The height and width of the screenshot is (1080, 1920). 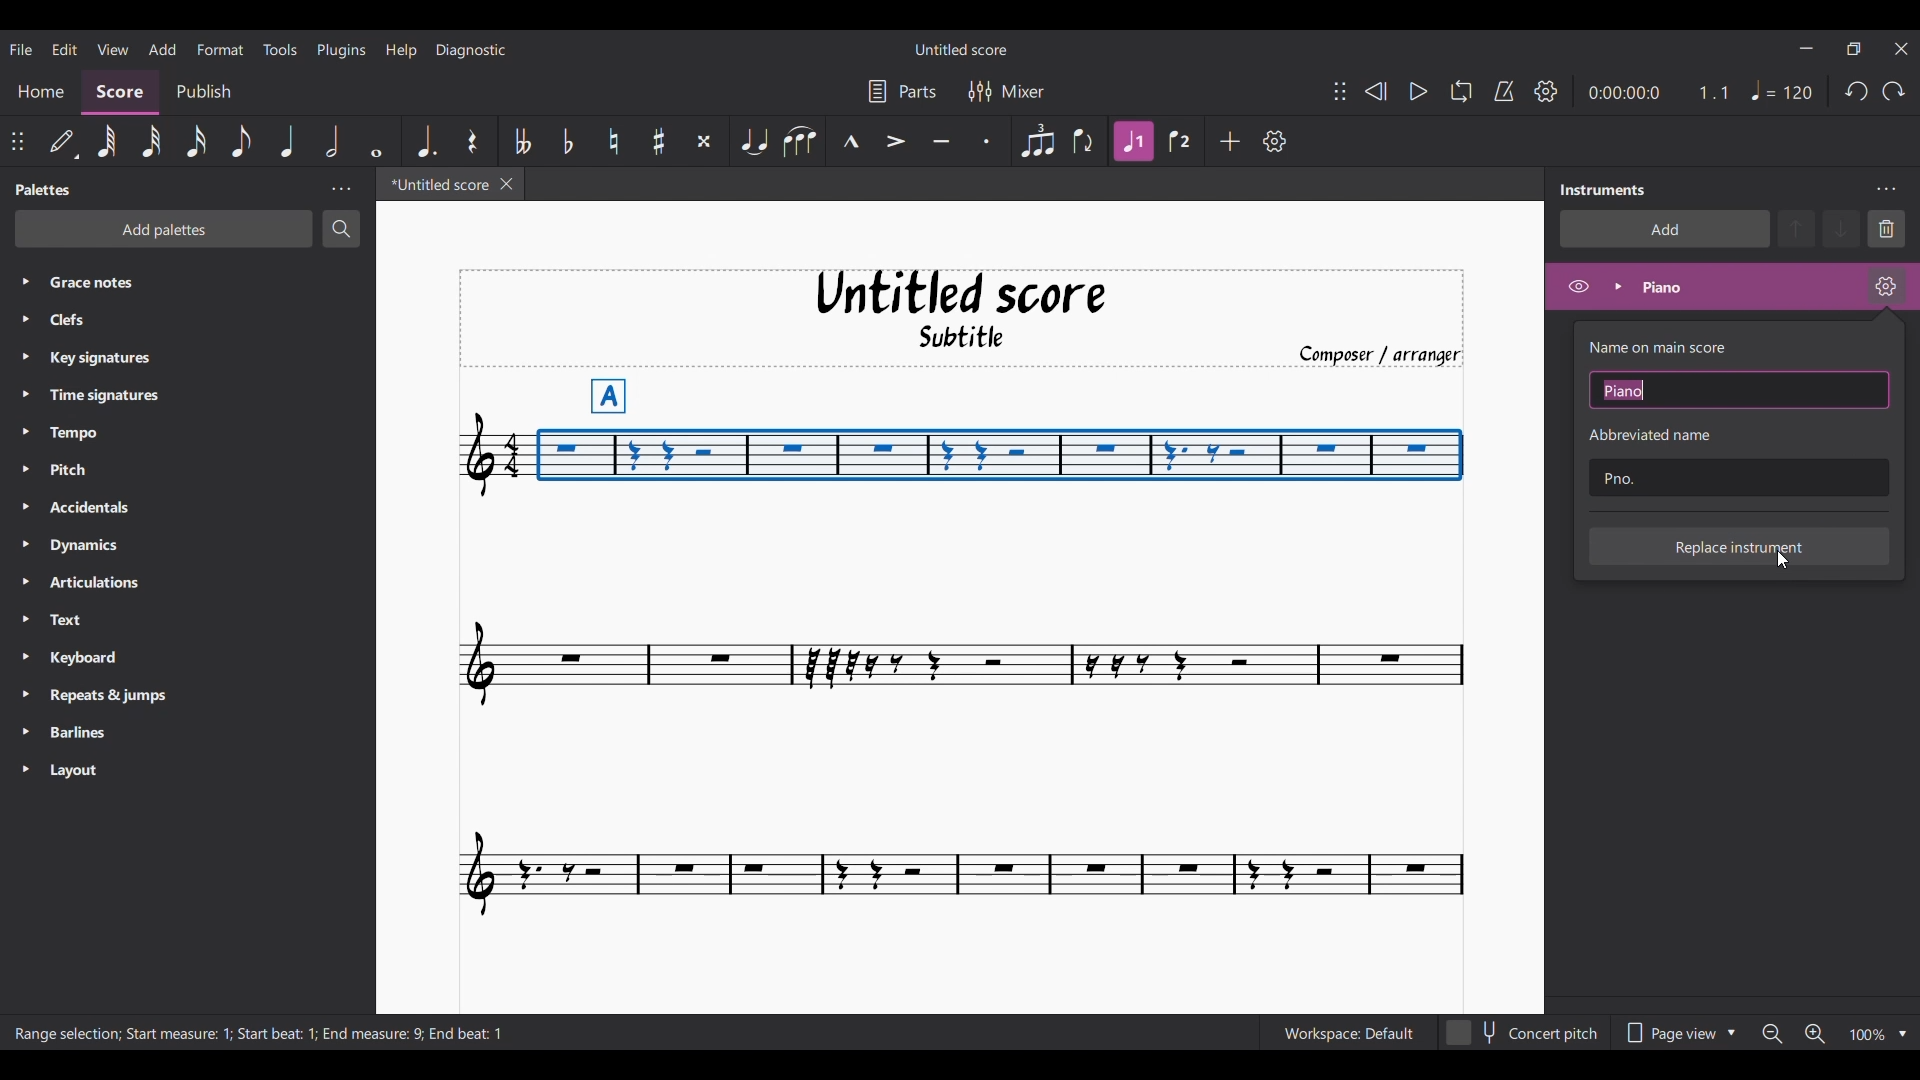 I want to click on Accidentals, so click(x=119, y=509).